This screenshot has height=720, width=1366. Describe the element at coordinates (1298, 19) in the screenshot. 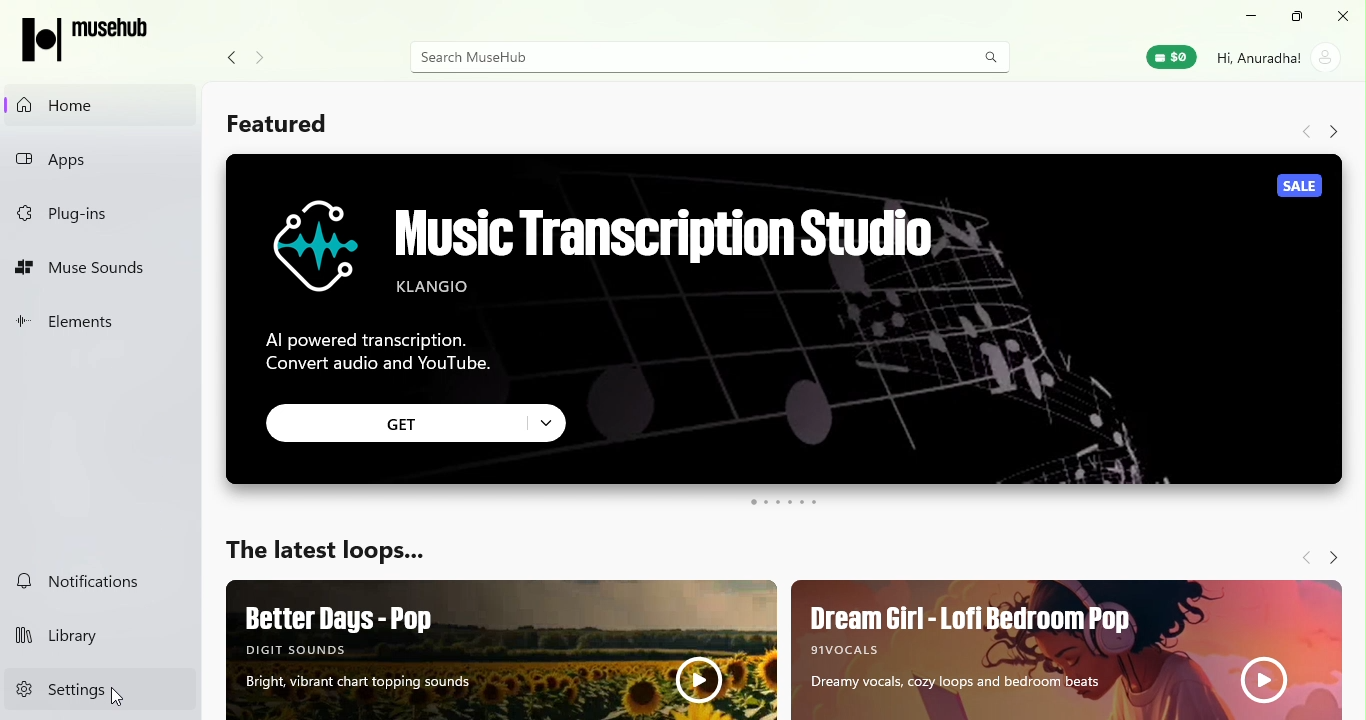

I see `Resize` at that location.